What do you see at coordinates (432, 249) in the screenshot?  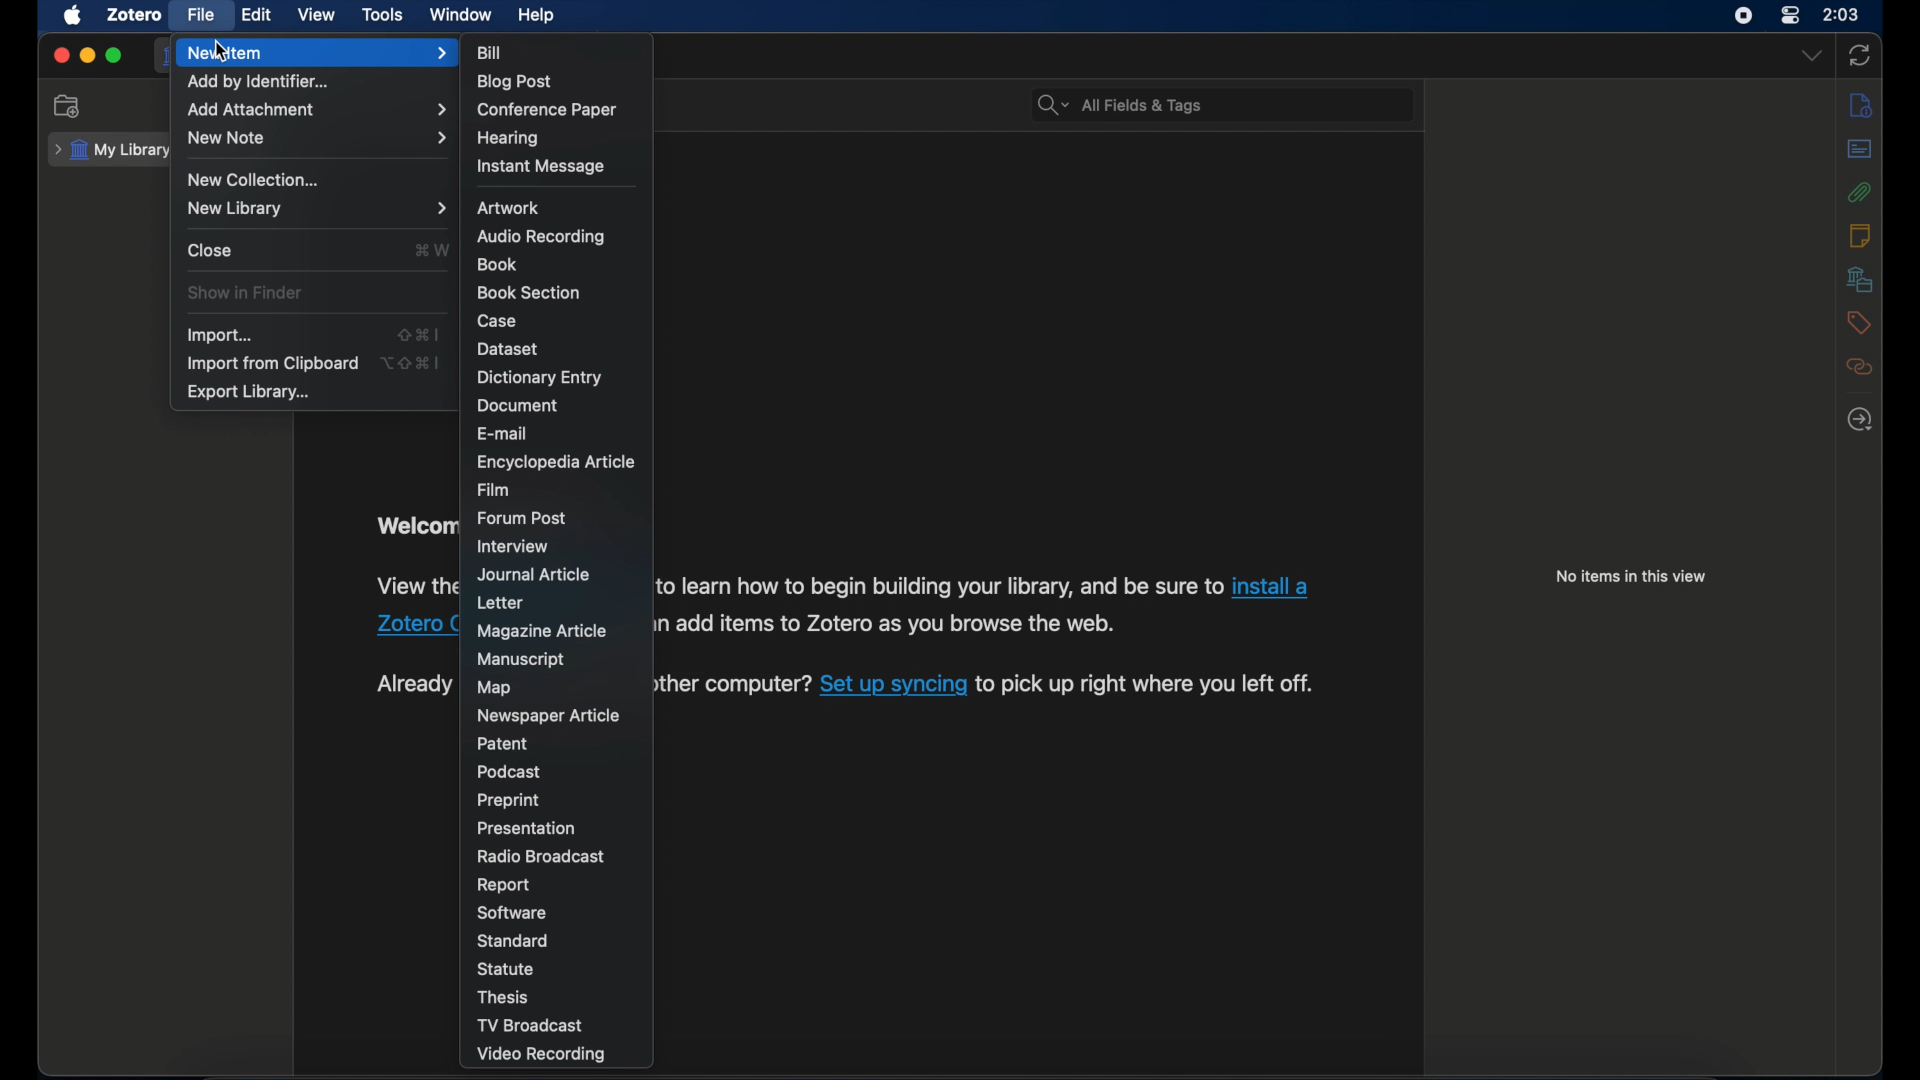 I see `shortcut` at bounding box center [432, 249].